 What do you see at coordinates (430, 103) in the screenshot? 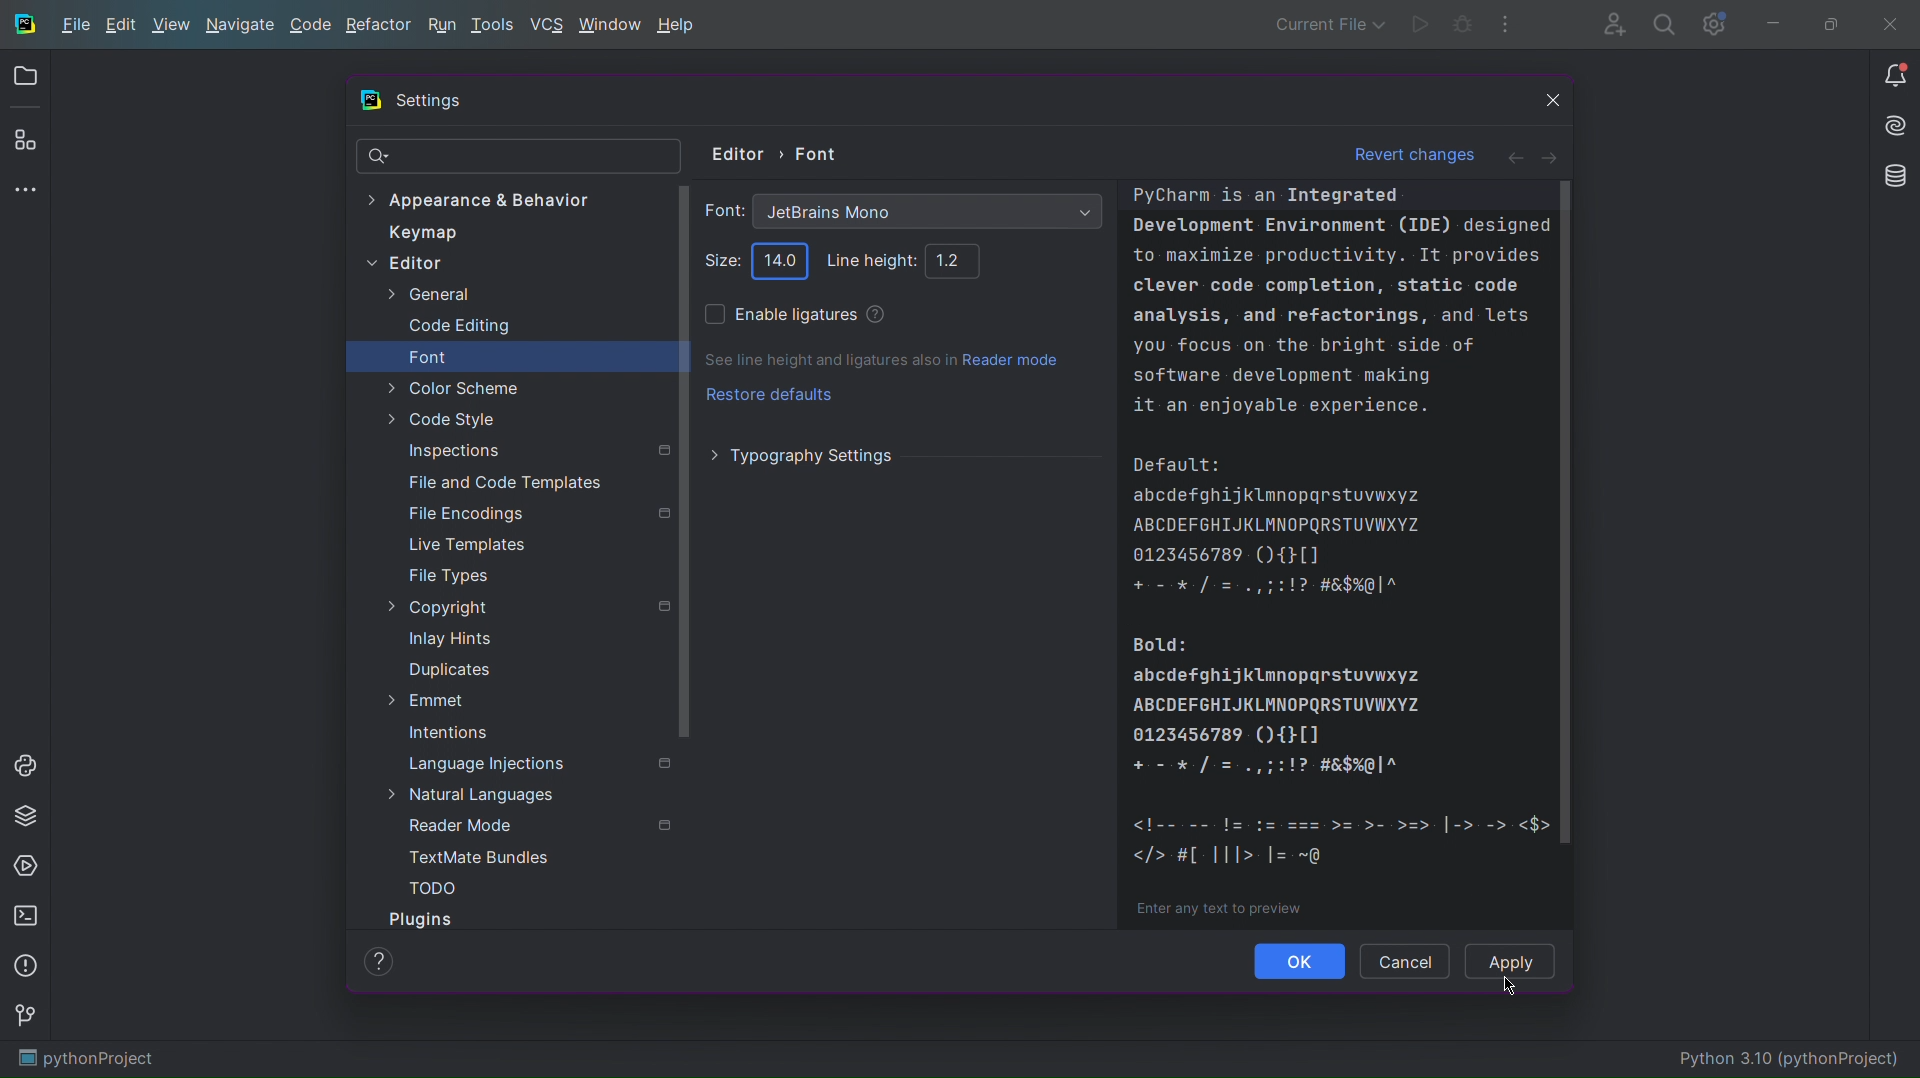
I see `Settings` at bounding box center [430, 103].